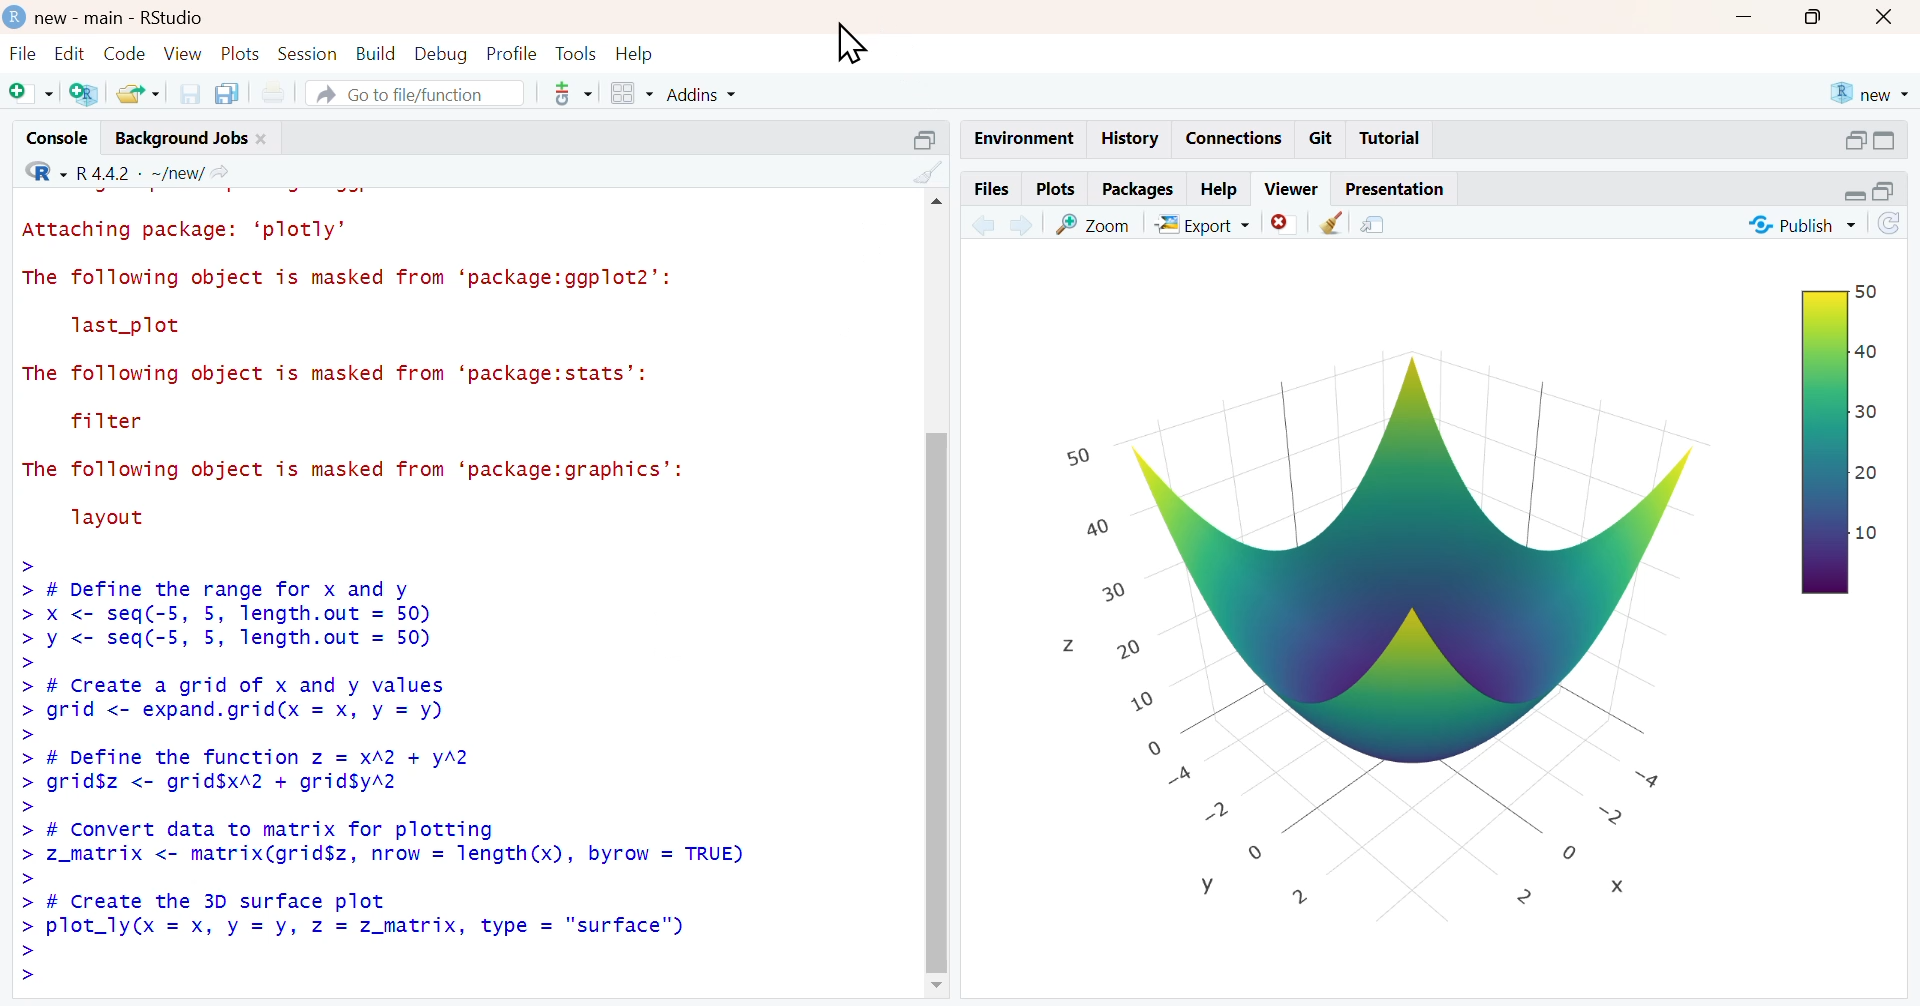 The width and height of the screenshot is (1920, 1006). I want to click on # Define the range for X and y , so click(214, 588).